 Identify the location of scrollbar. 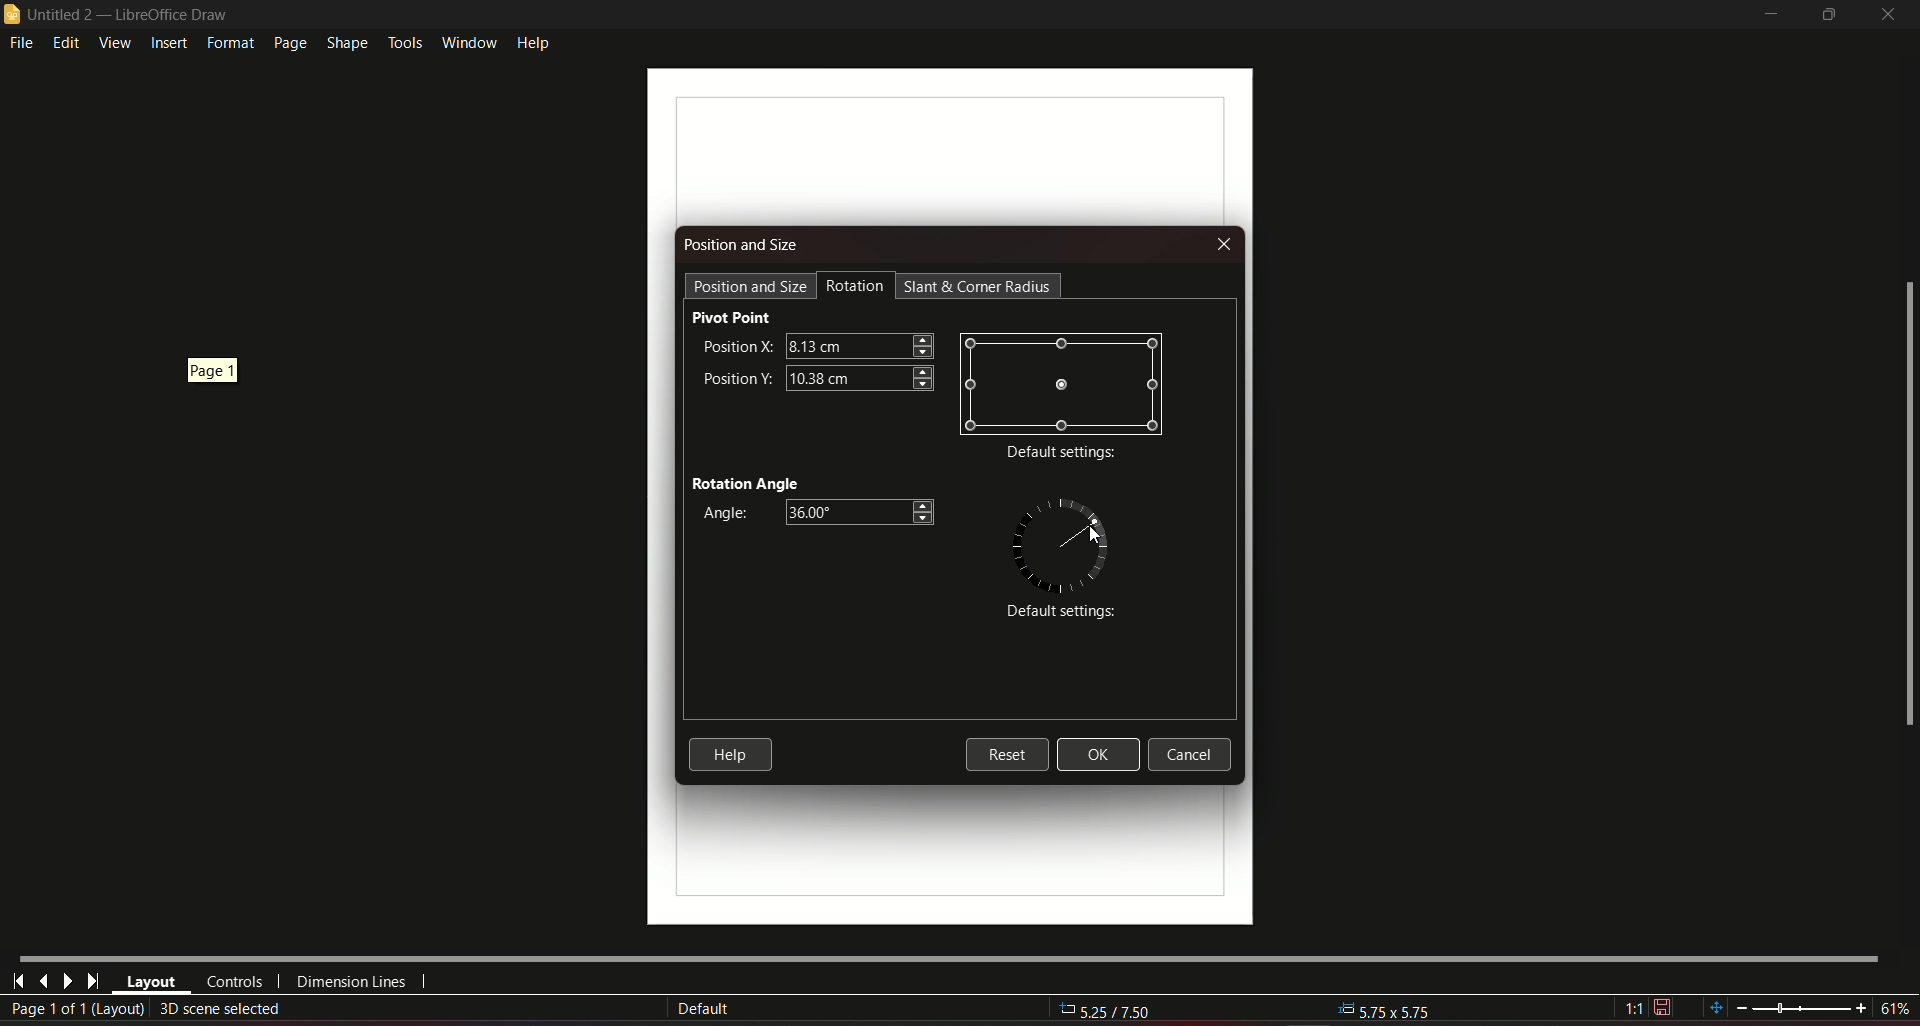
(1907, 505).